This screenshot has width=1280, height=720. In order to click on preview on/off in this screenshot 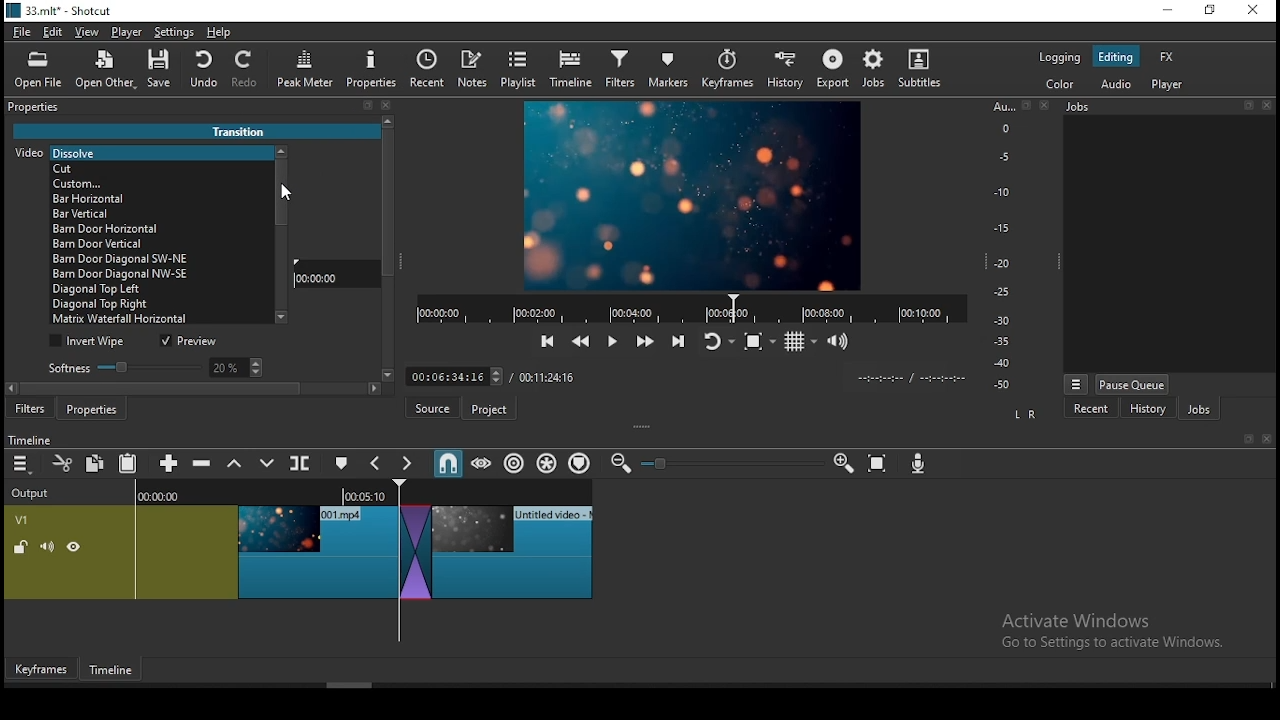, I will do `click(192, 342)`.